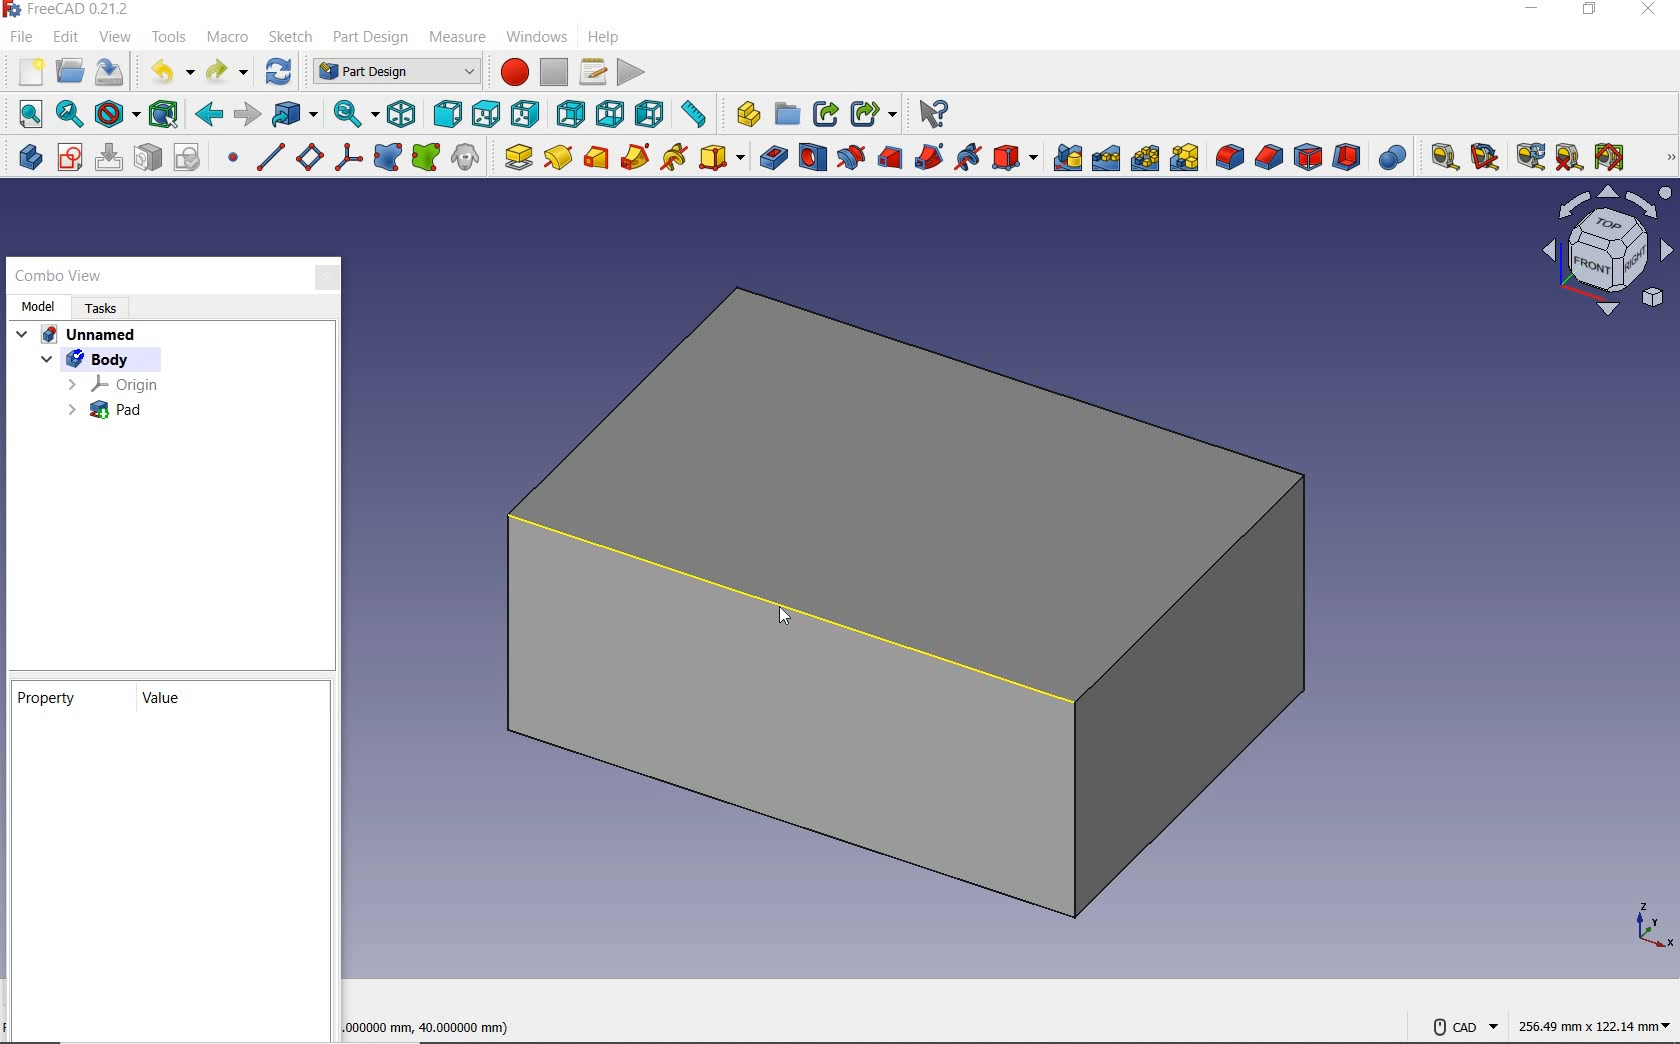 This screenshot has height=1044, width=1680. What do you see at coordinates (40, 306) in the screenshot?
I see `model` at bounding box center [40, 306].